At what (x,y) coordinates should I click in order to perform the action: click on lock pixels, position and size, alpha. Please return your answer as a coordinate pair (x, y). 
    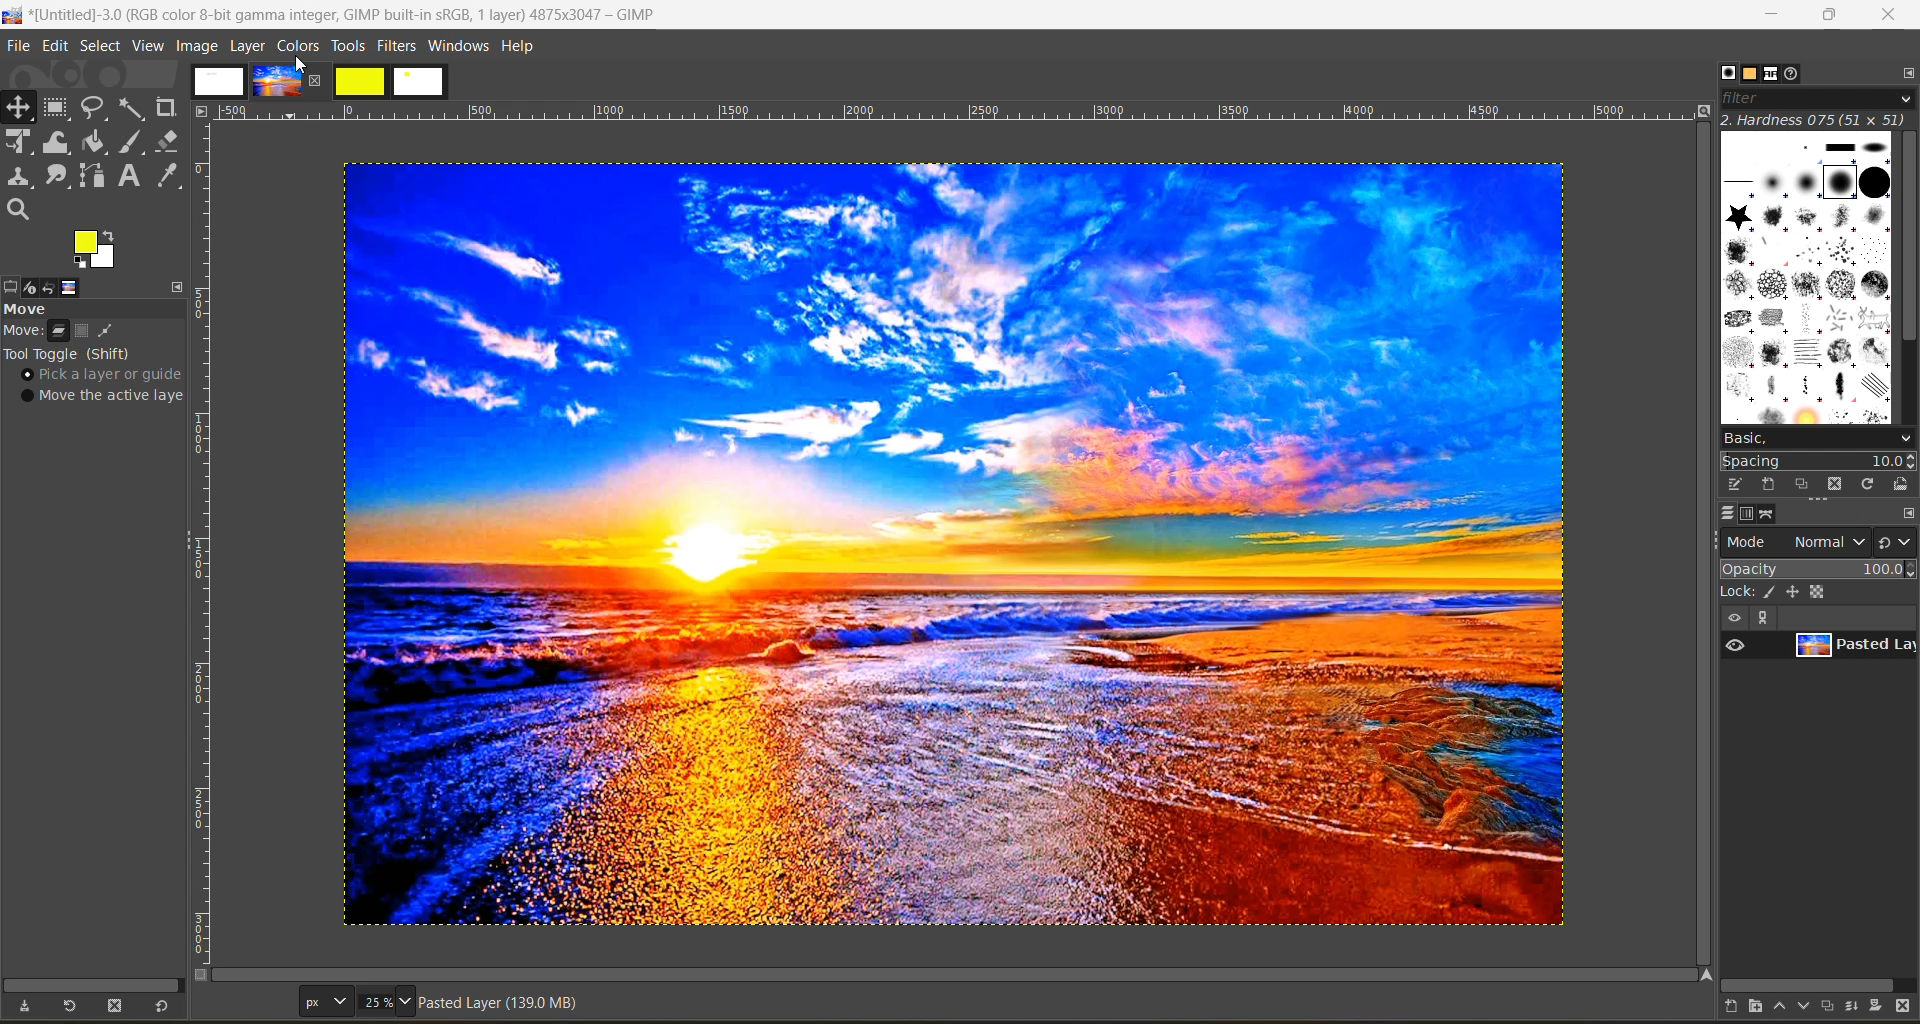
    Looking at the image, I should click on (1817, 591).